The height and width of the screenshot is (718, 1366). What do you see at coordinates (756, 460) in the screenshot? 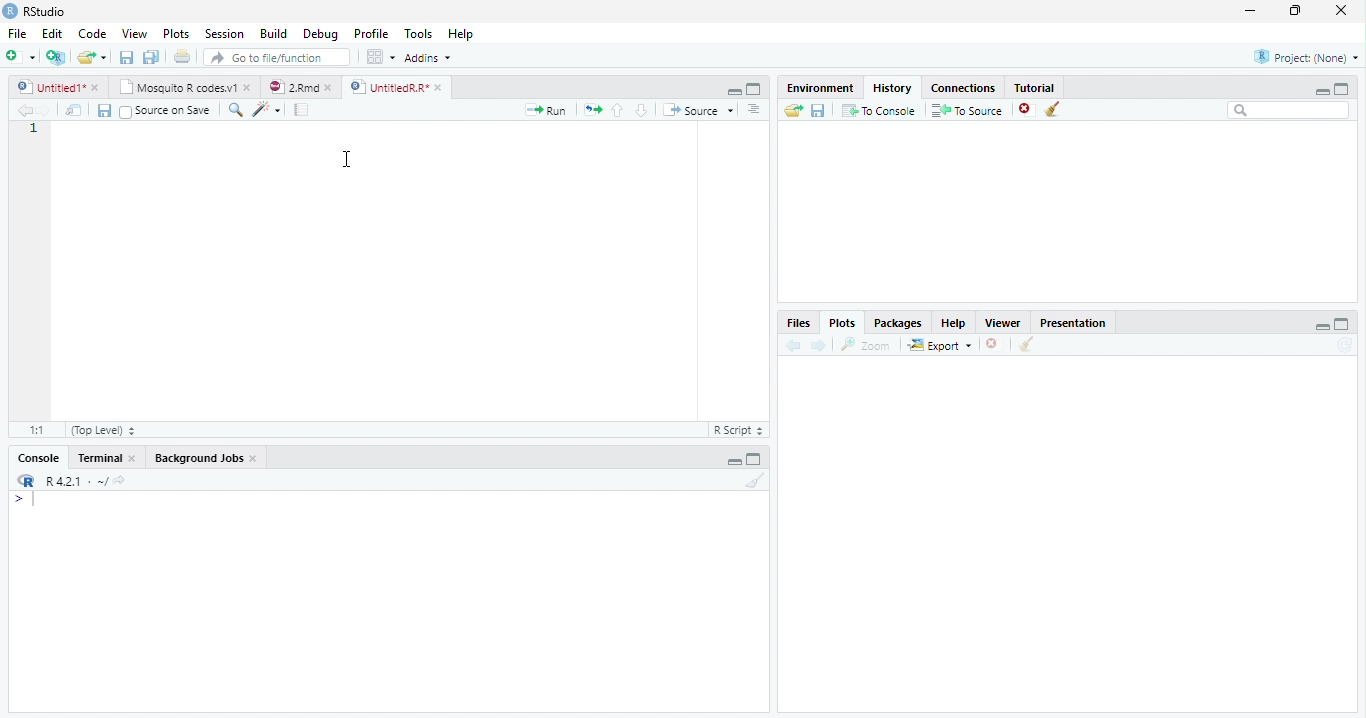
I see `Maximize` at bounding box center [756, 460].